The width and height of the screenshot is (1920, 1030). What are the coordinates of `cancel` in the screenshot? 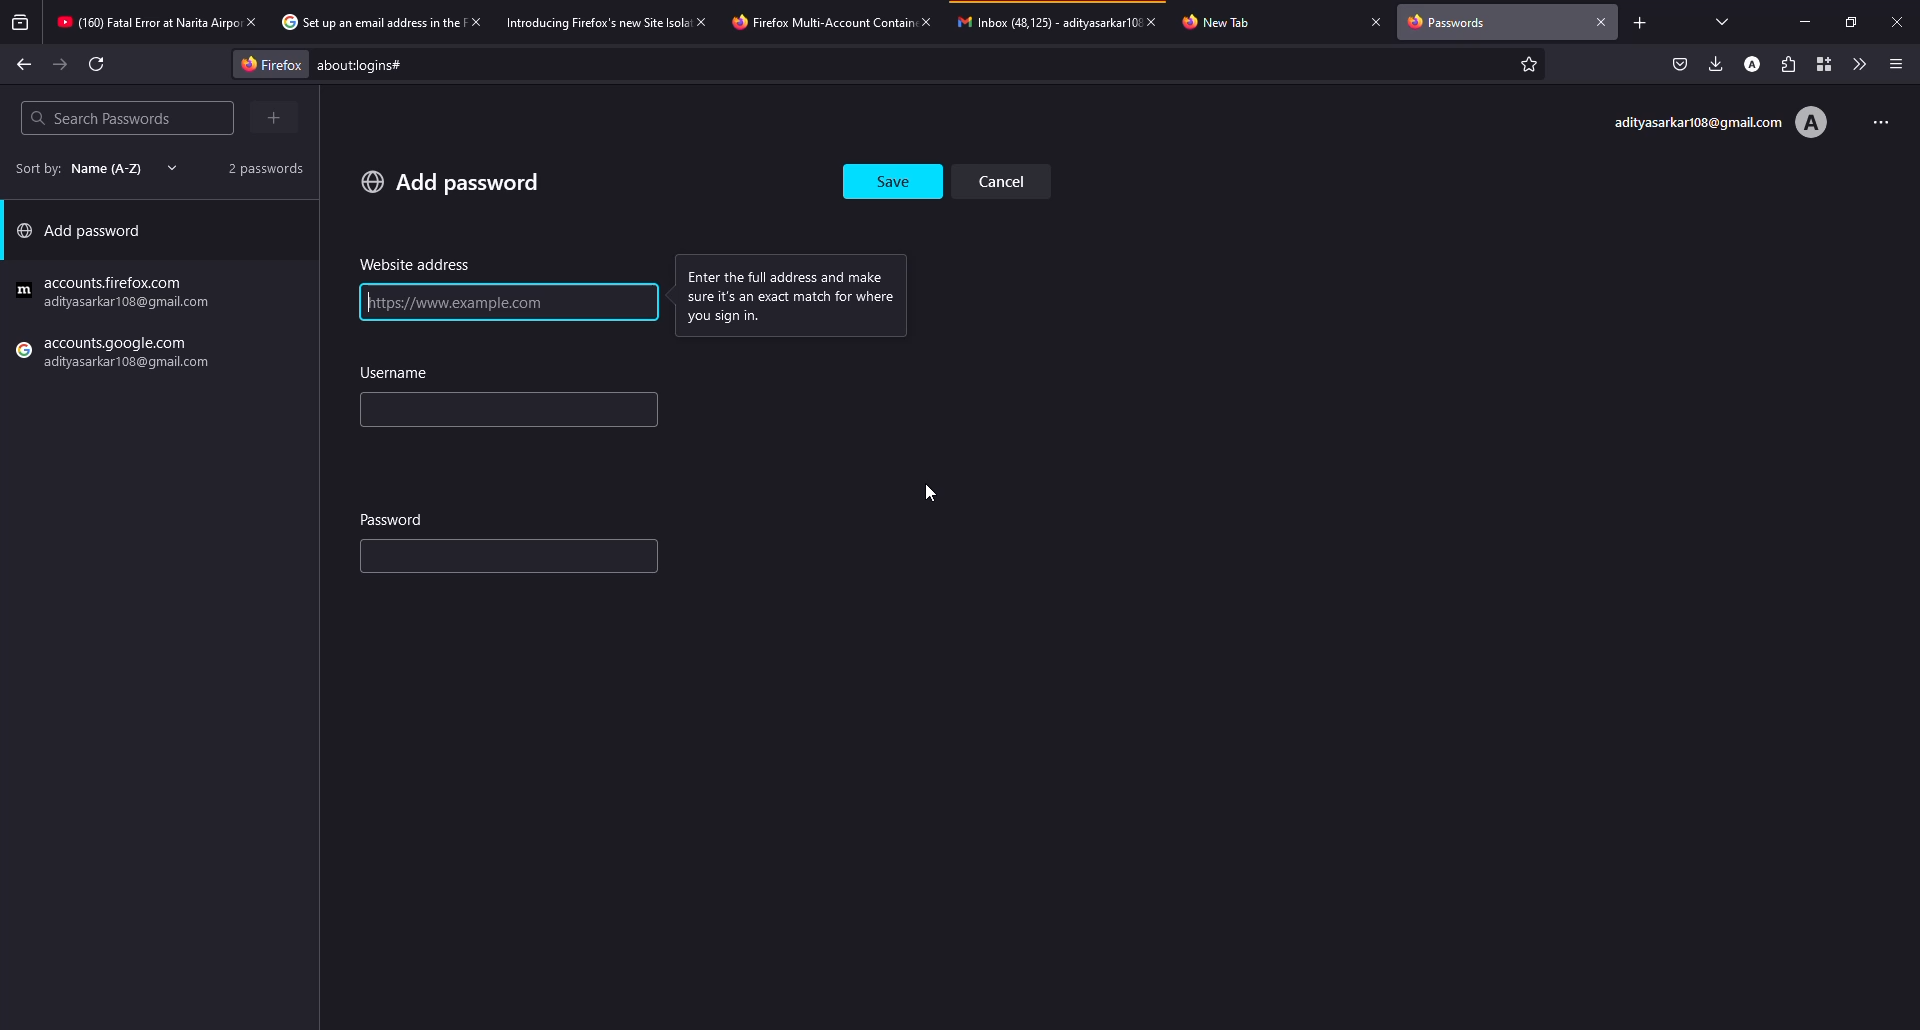 It's located at (1009, 180).